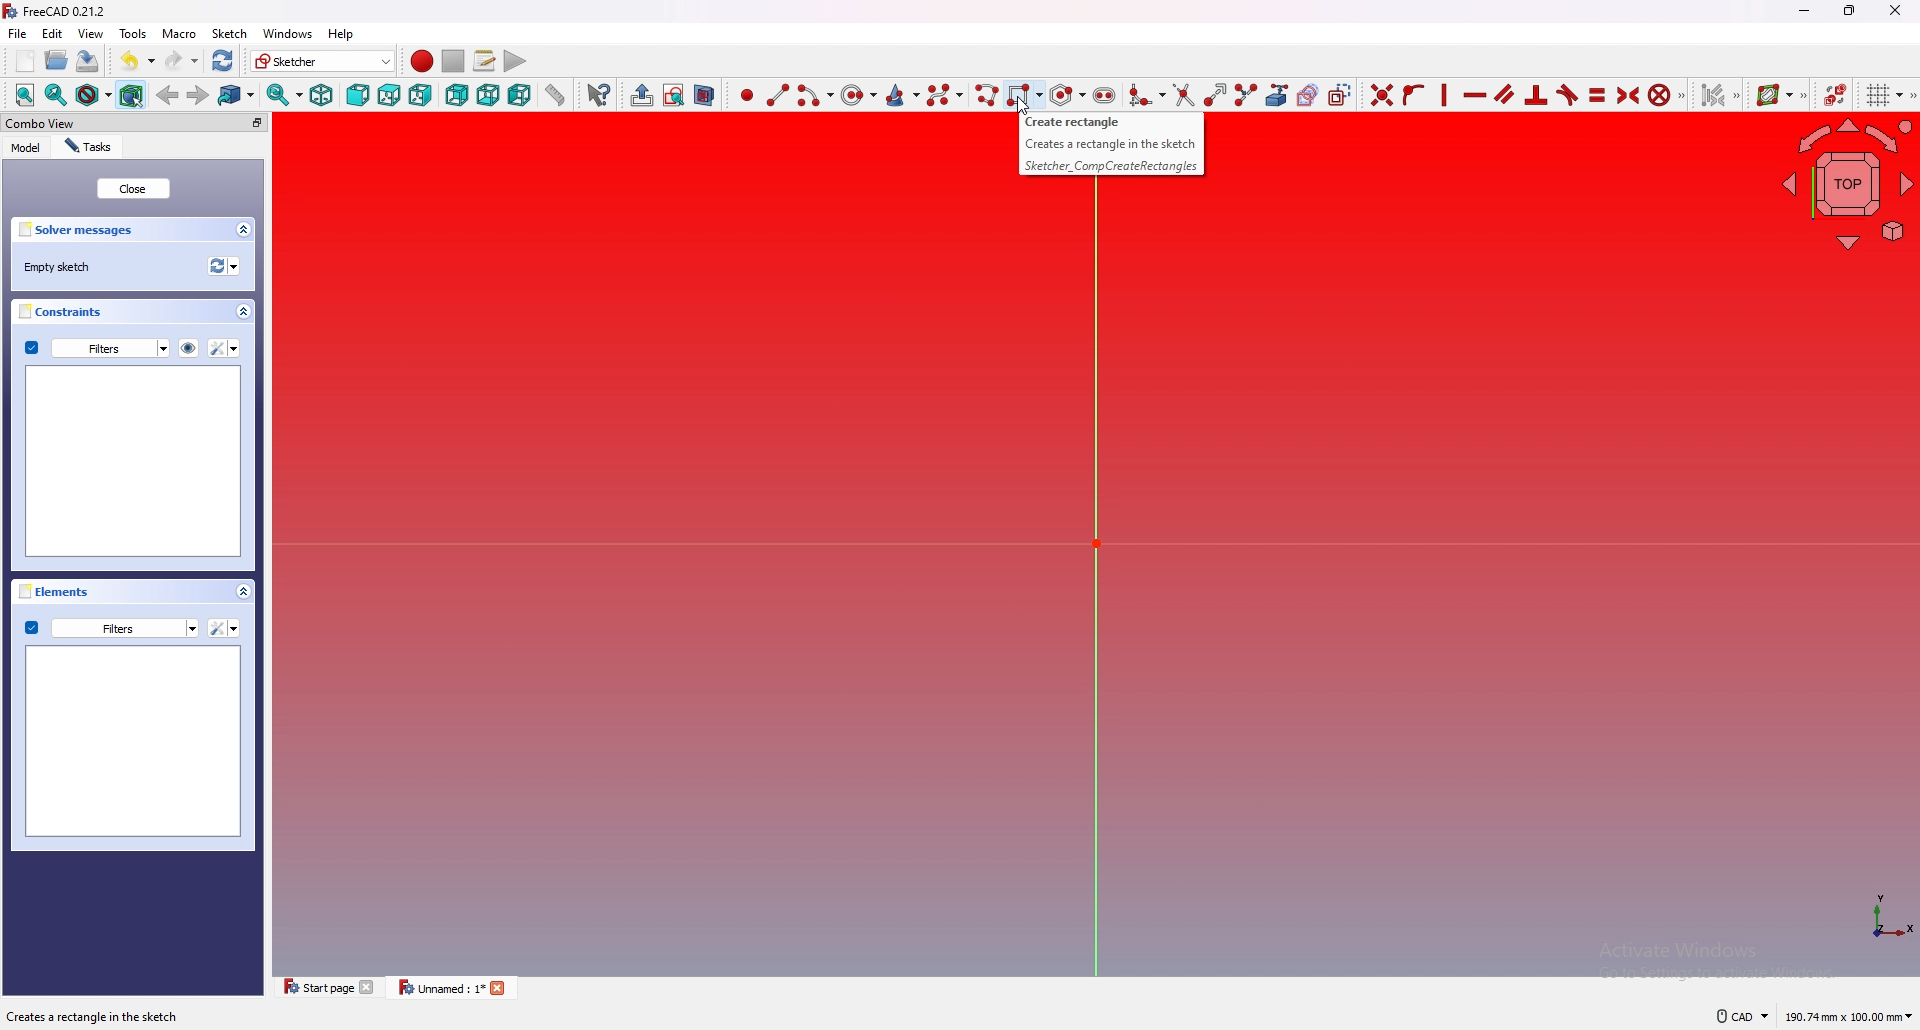 Image resolution: width=1920 pixels, height=1030 pixels. I want to click on Creates a rectangle, so click(1074, 124).